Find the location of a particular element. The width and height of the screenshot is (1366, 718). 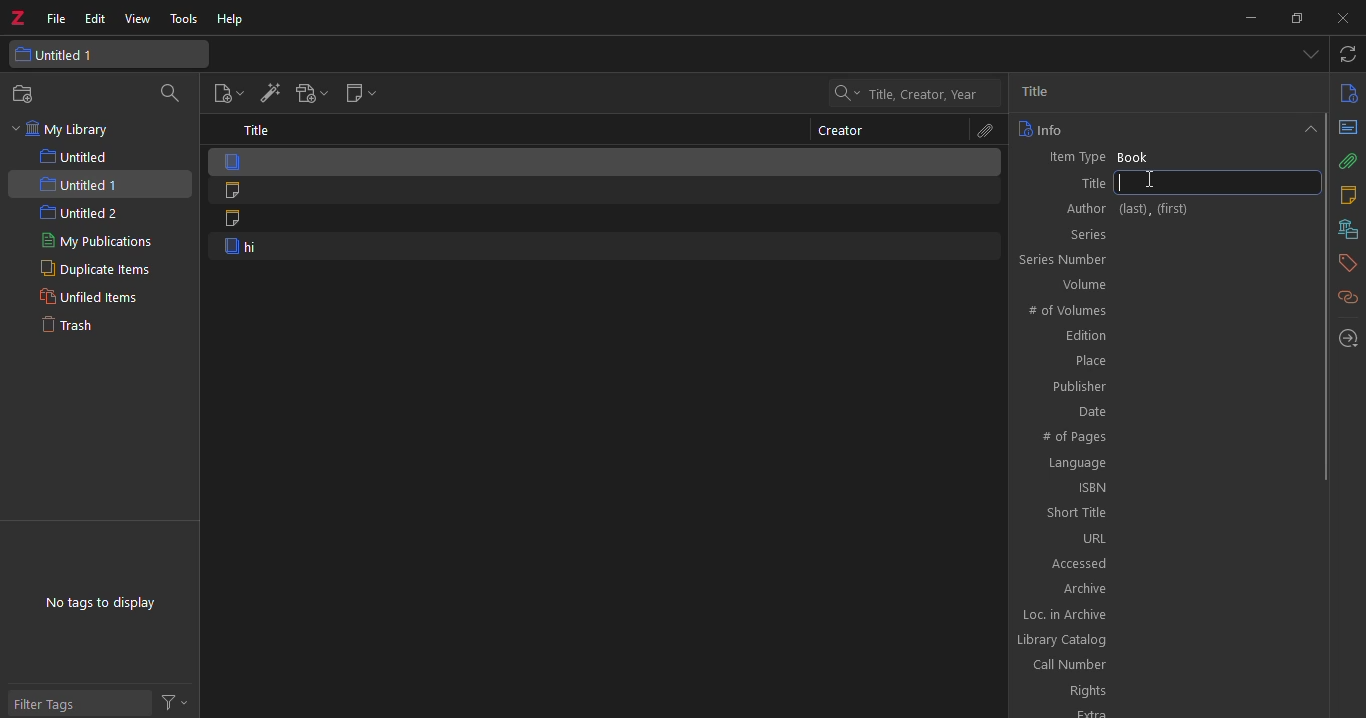

unfiled items is located at coordinates (86, 298).